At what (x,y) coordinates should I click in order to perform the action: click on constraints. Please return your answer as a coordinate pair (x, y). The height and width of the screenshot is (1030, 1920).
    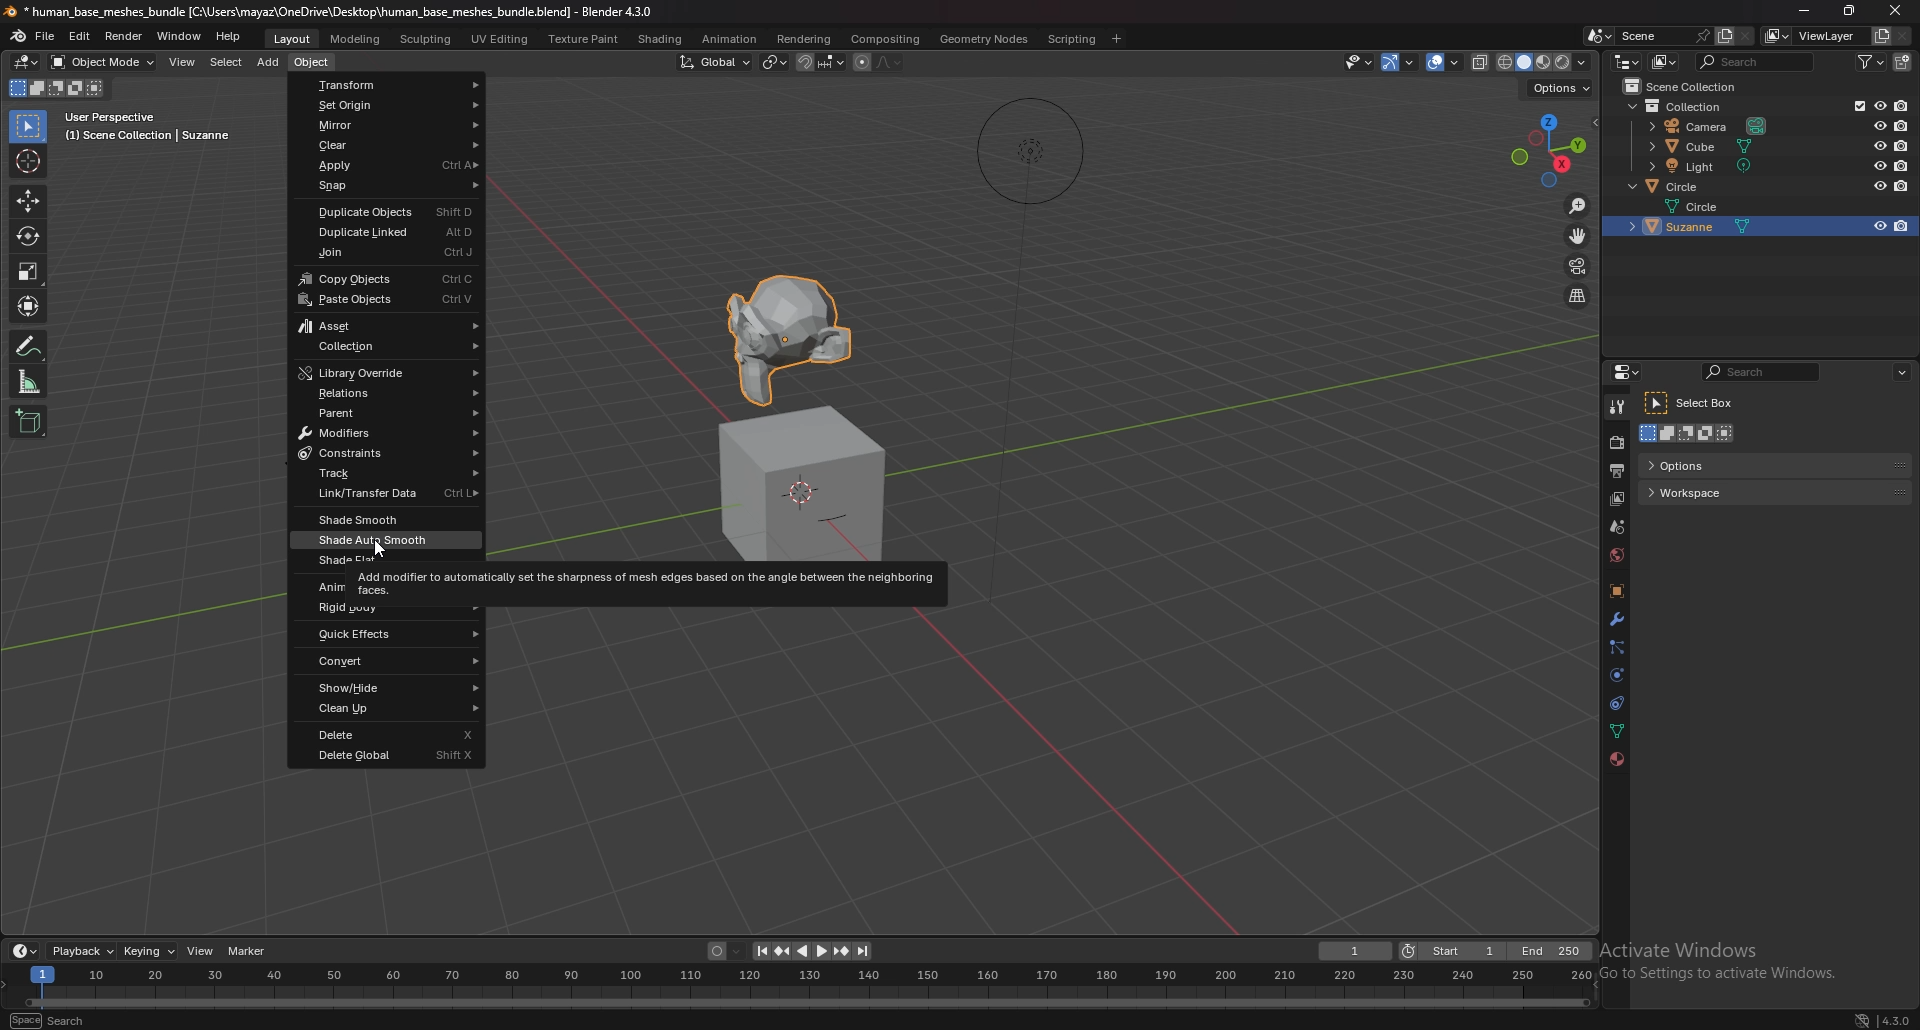
    Looking at the image, I should click on (389, 453).